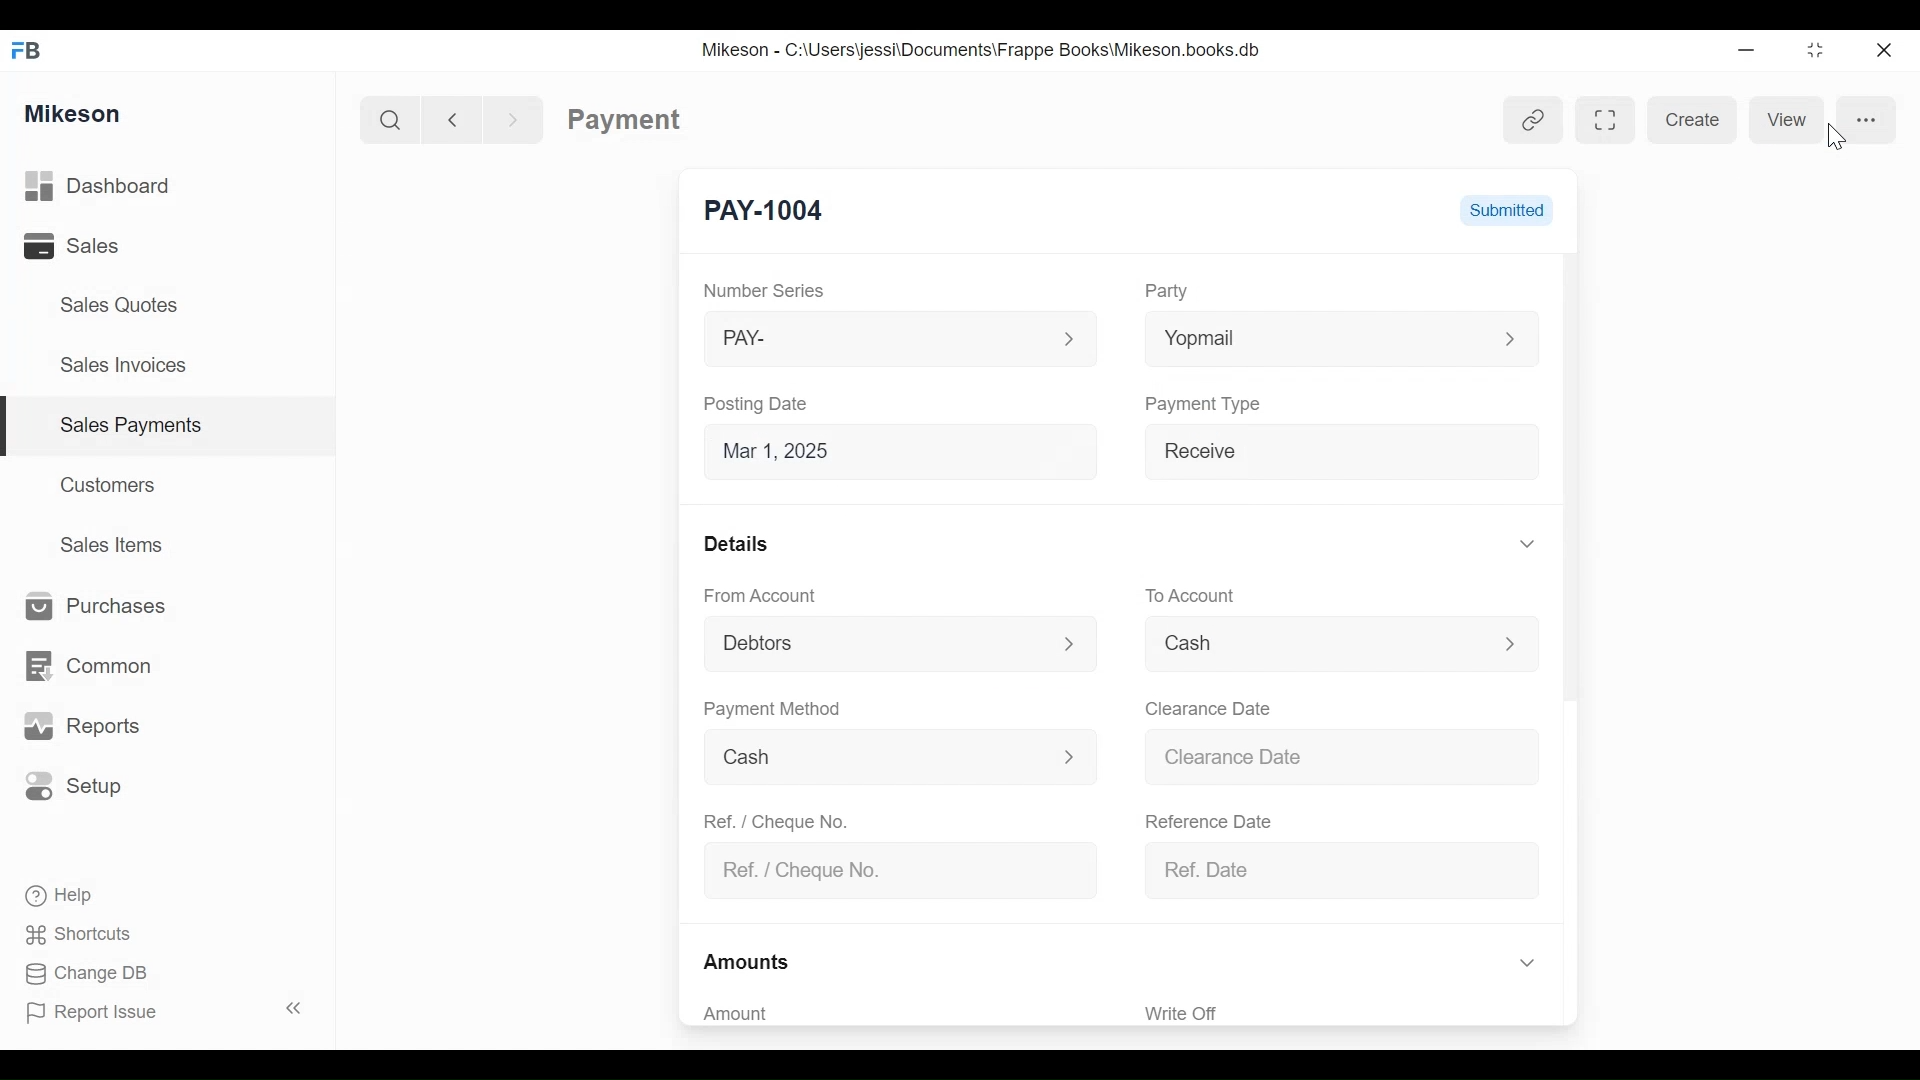 The image size is (1920, 1080). I want to click on To account, so click(1206, 593).